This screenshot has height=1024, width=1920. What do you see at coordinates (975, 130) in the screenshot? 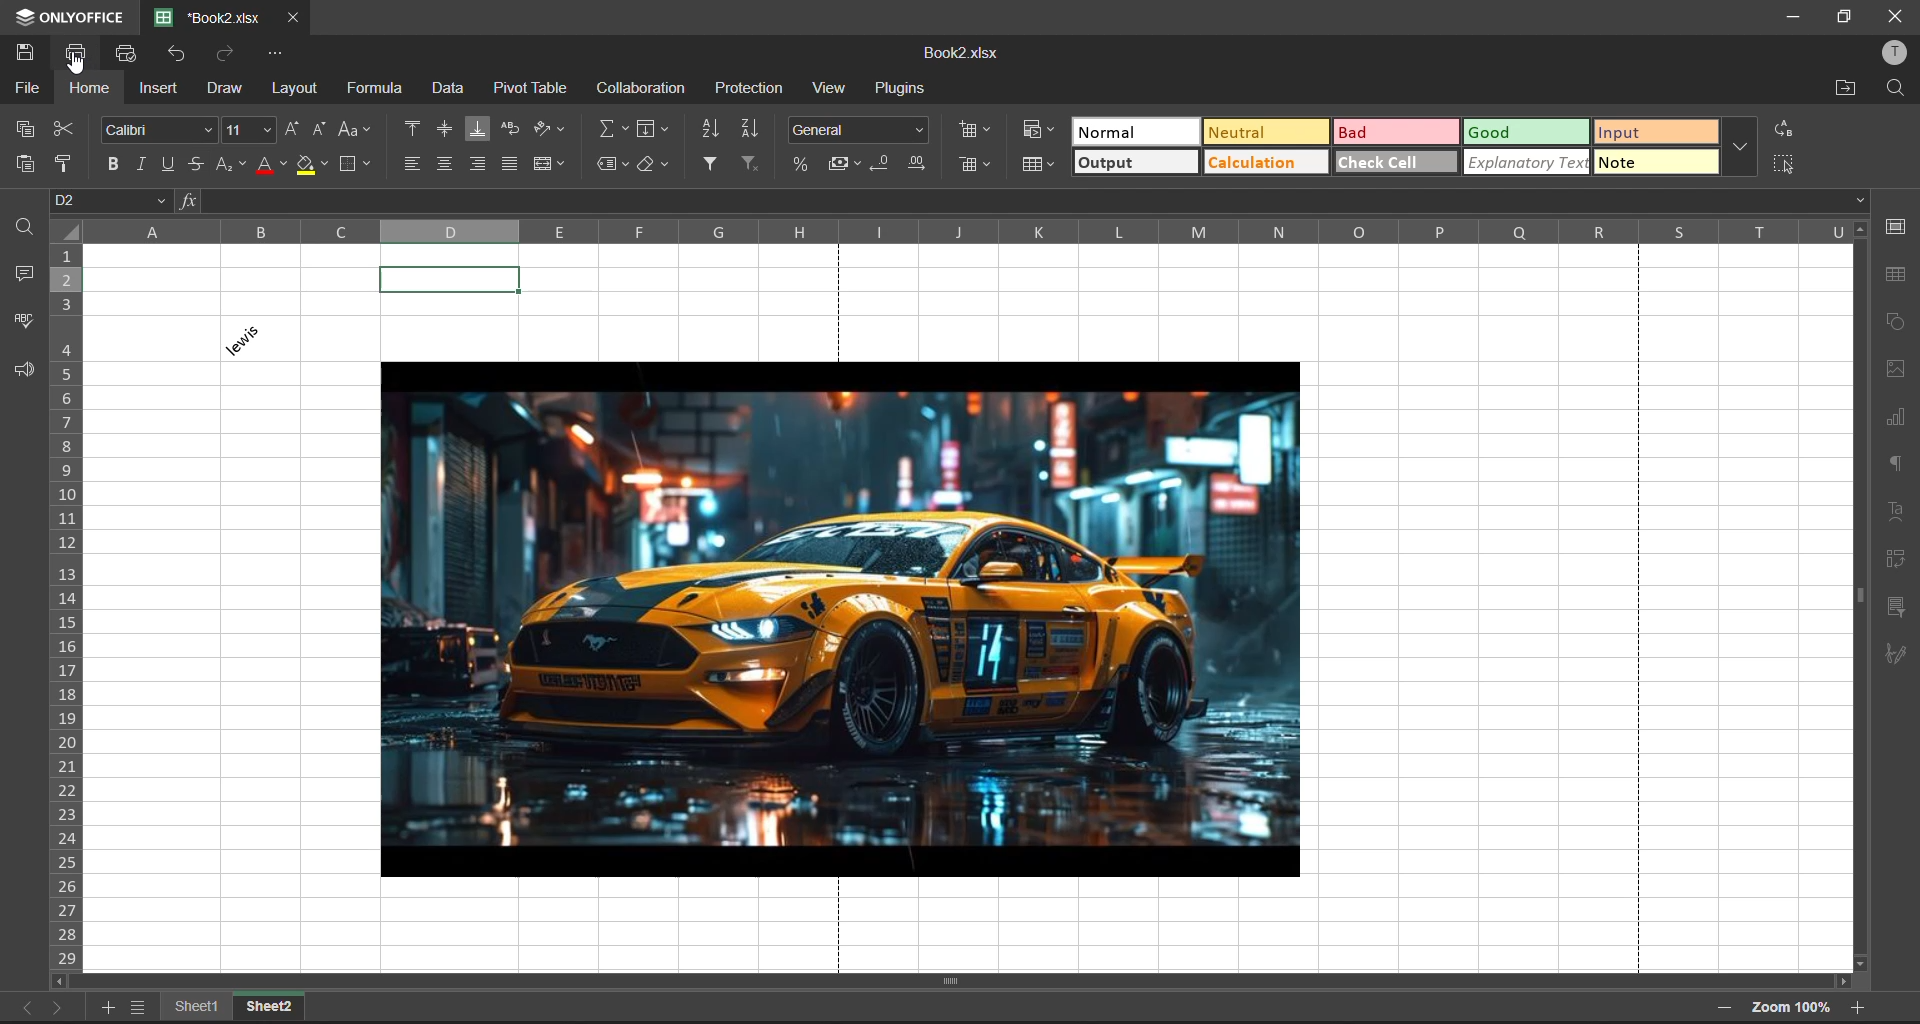
I see `insert cells` at bounding box center [975, 130].